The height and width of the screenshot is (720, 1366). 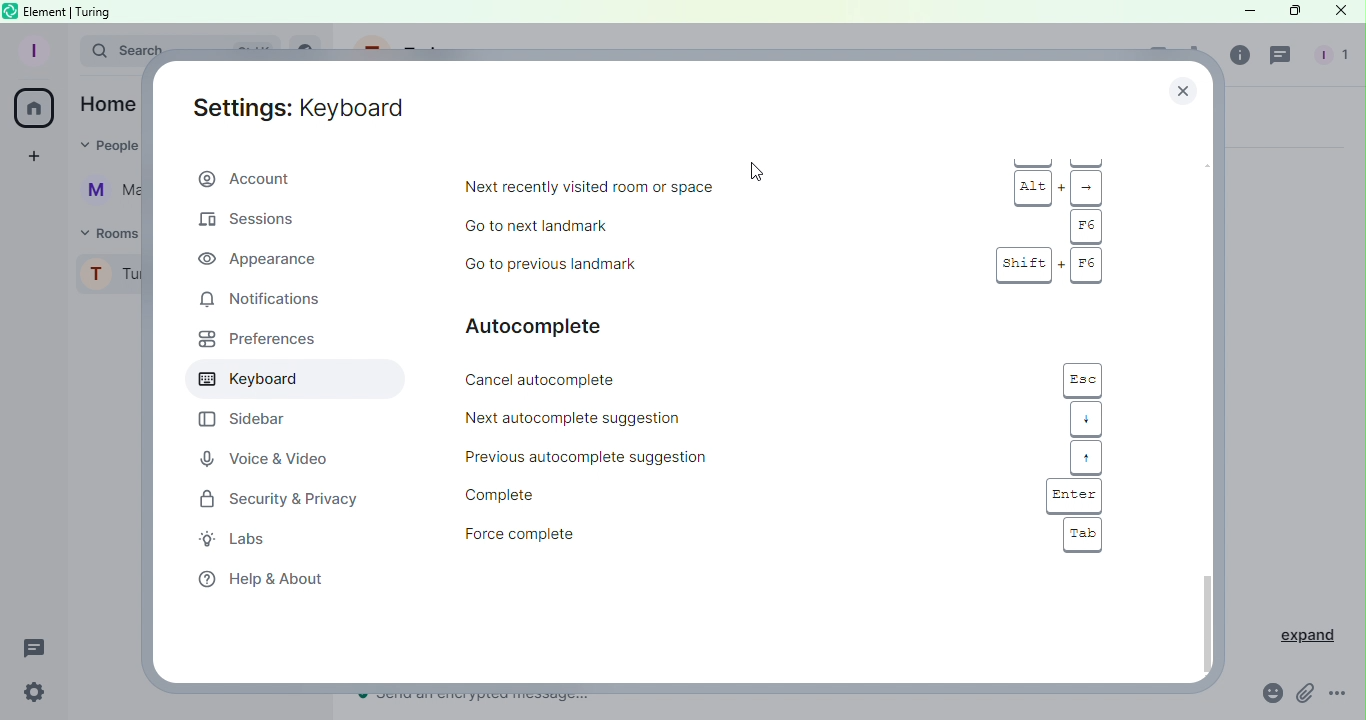 I want to click on Quick Settings, so click(x=34, y=694).